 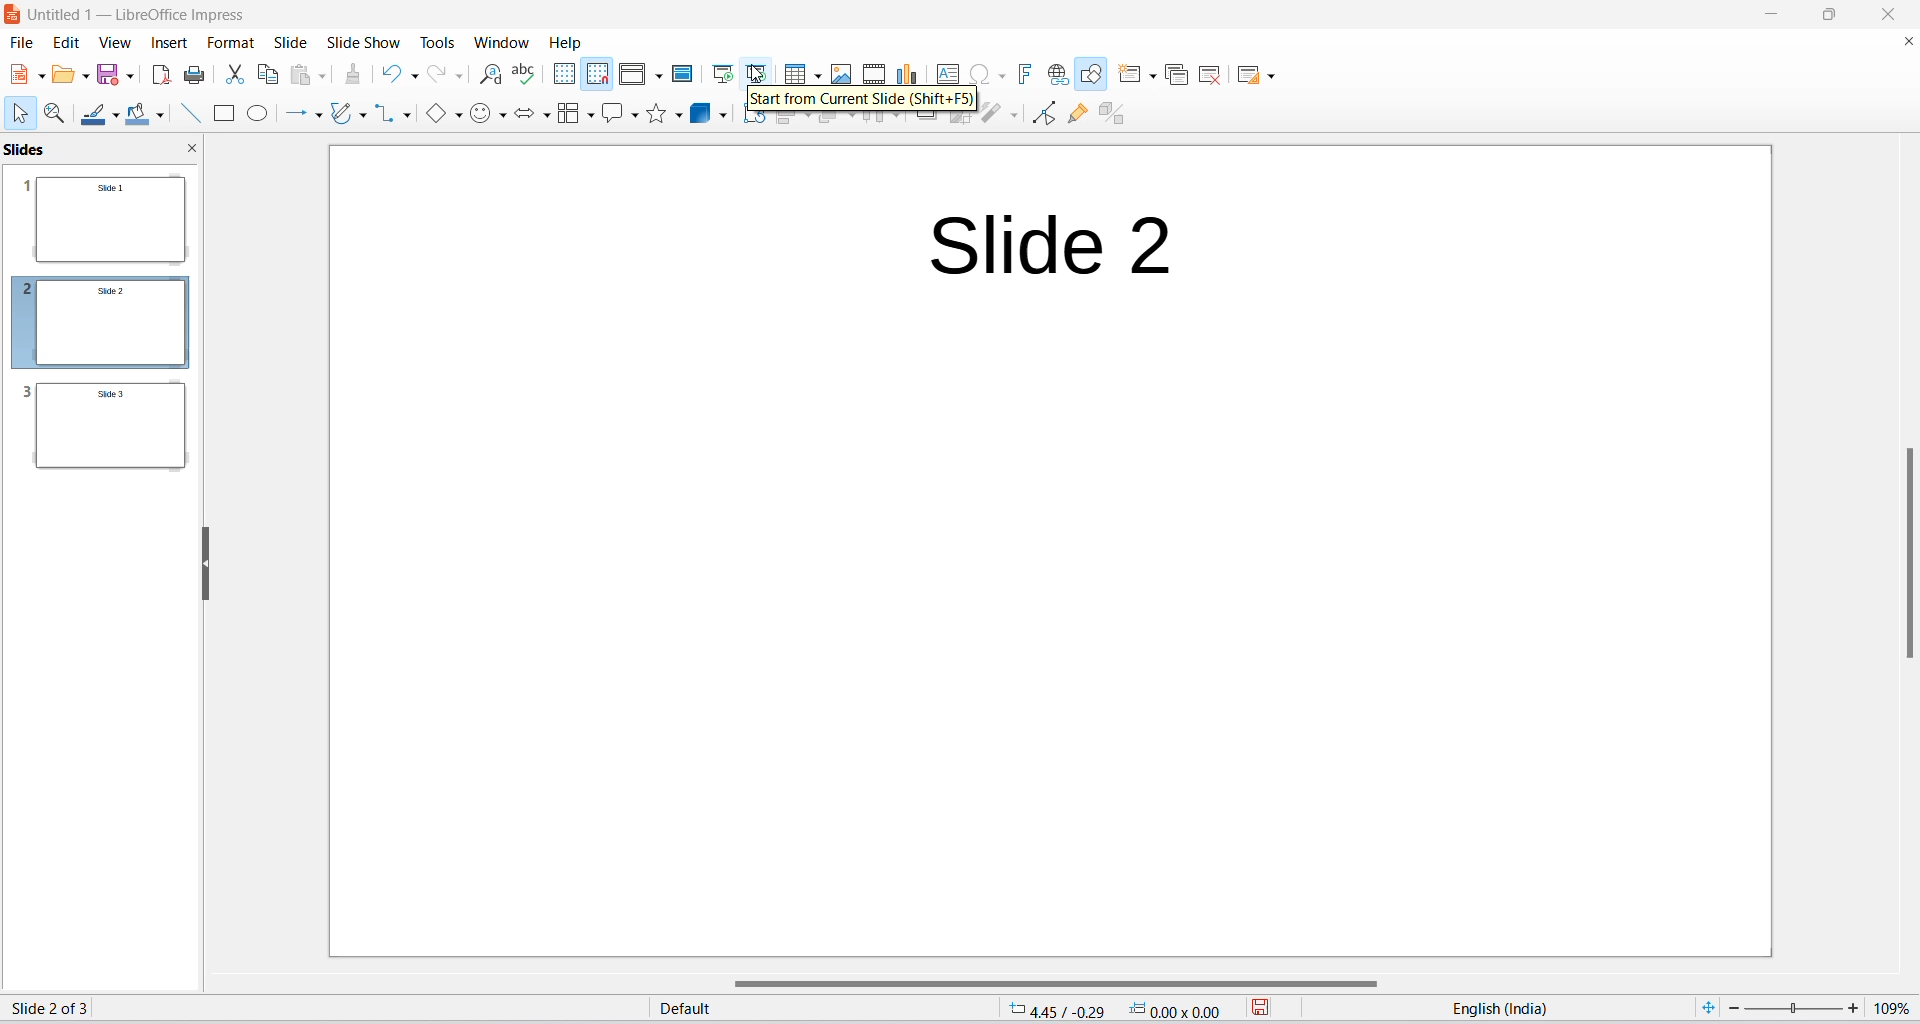 I want to click on block arrows, so click(x=524, y=116).